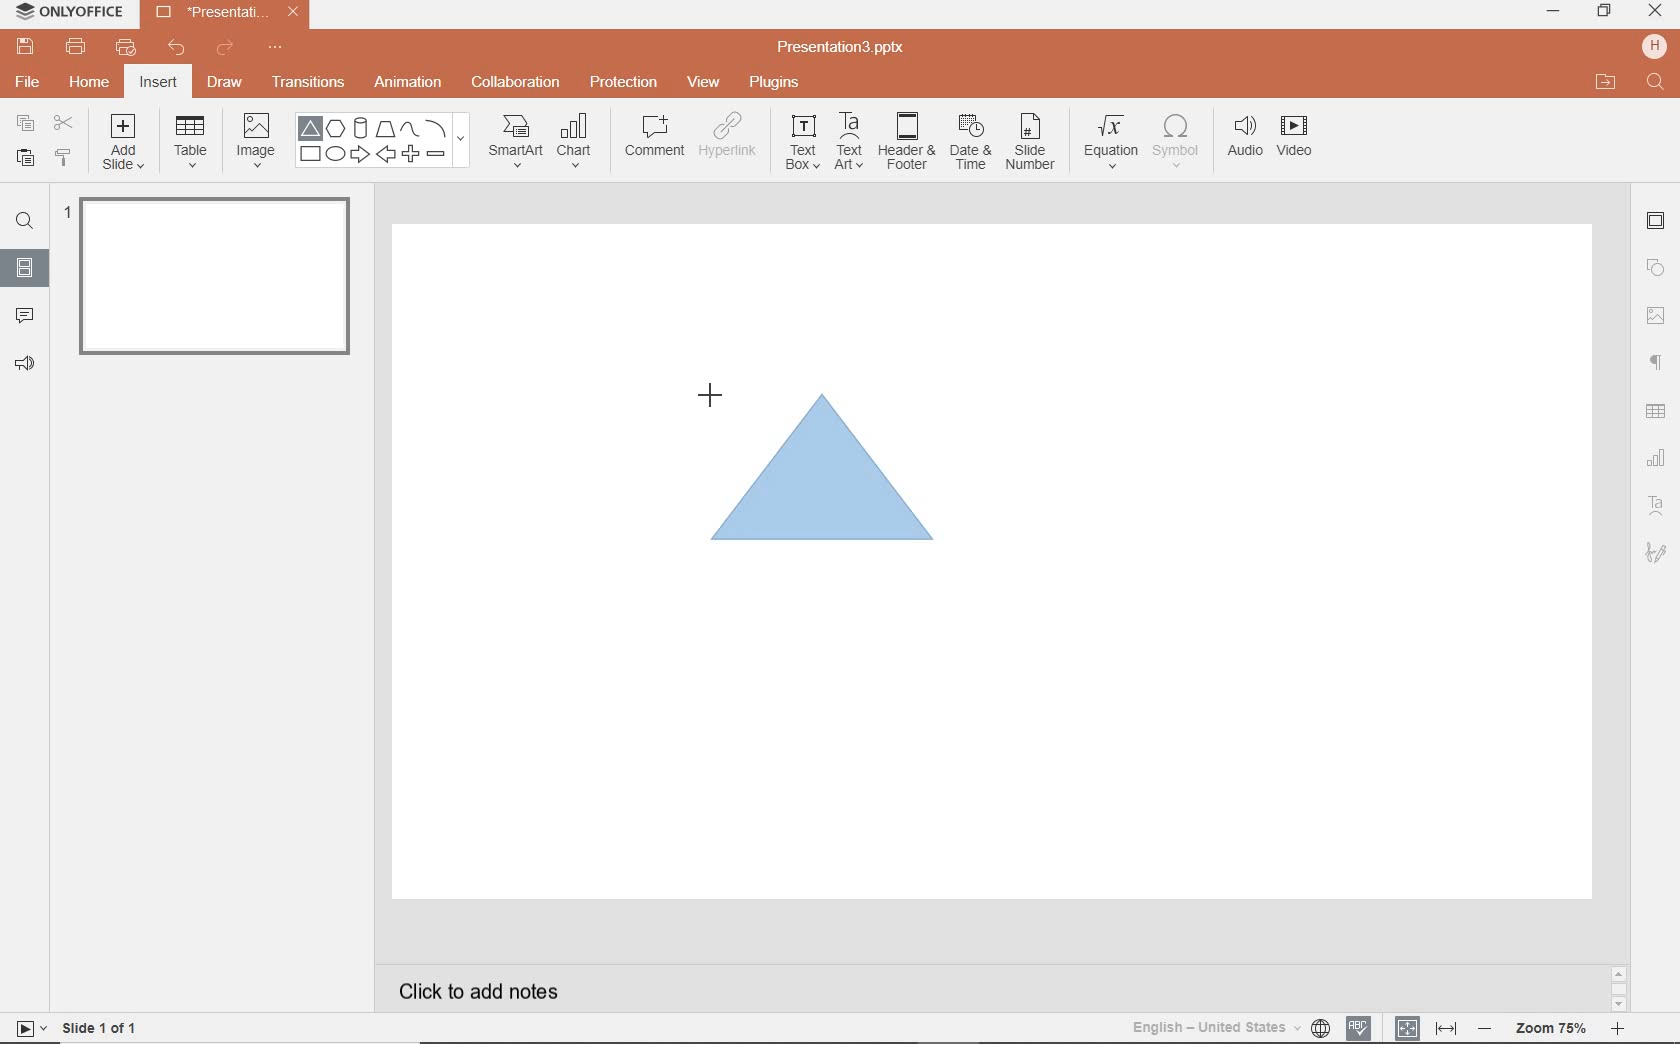 Image resolution: width=1680 pixels, height=1044 pixels. Describe the element at coordinates (1032, 145) in the screenshot. I see `SLIDE NUMBER` at that location.